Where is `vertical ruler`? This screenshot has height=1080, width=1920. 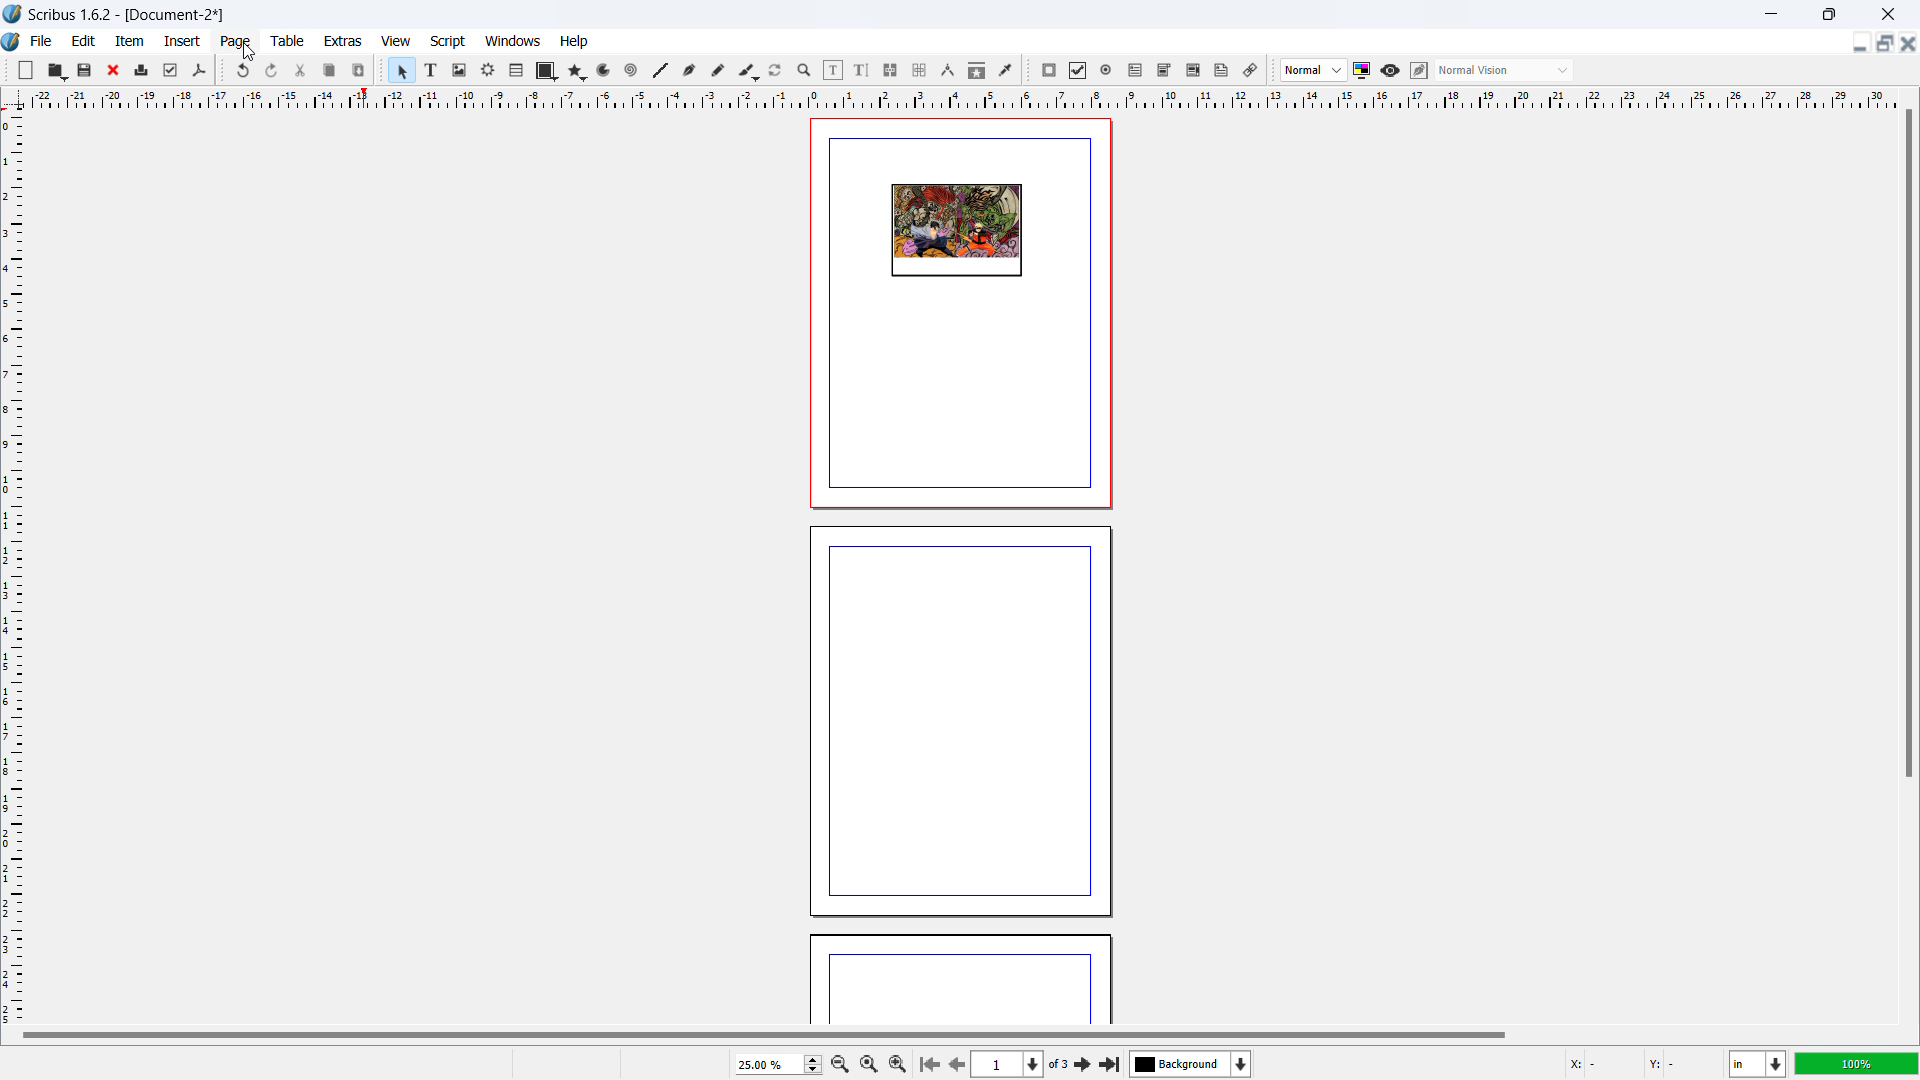 vertical ruler is located at coordinates (12, 567).